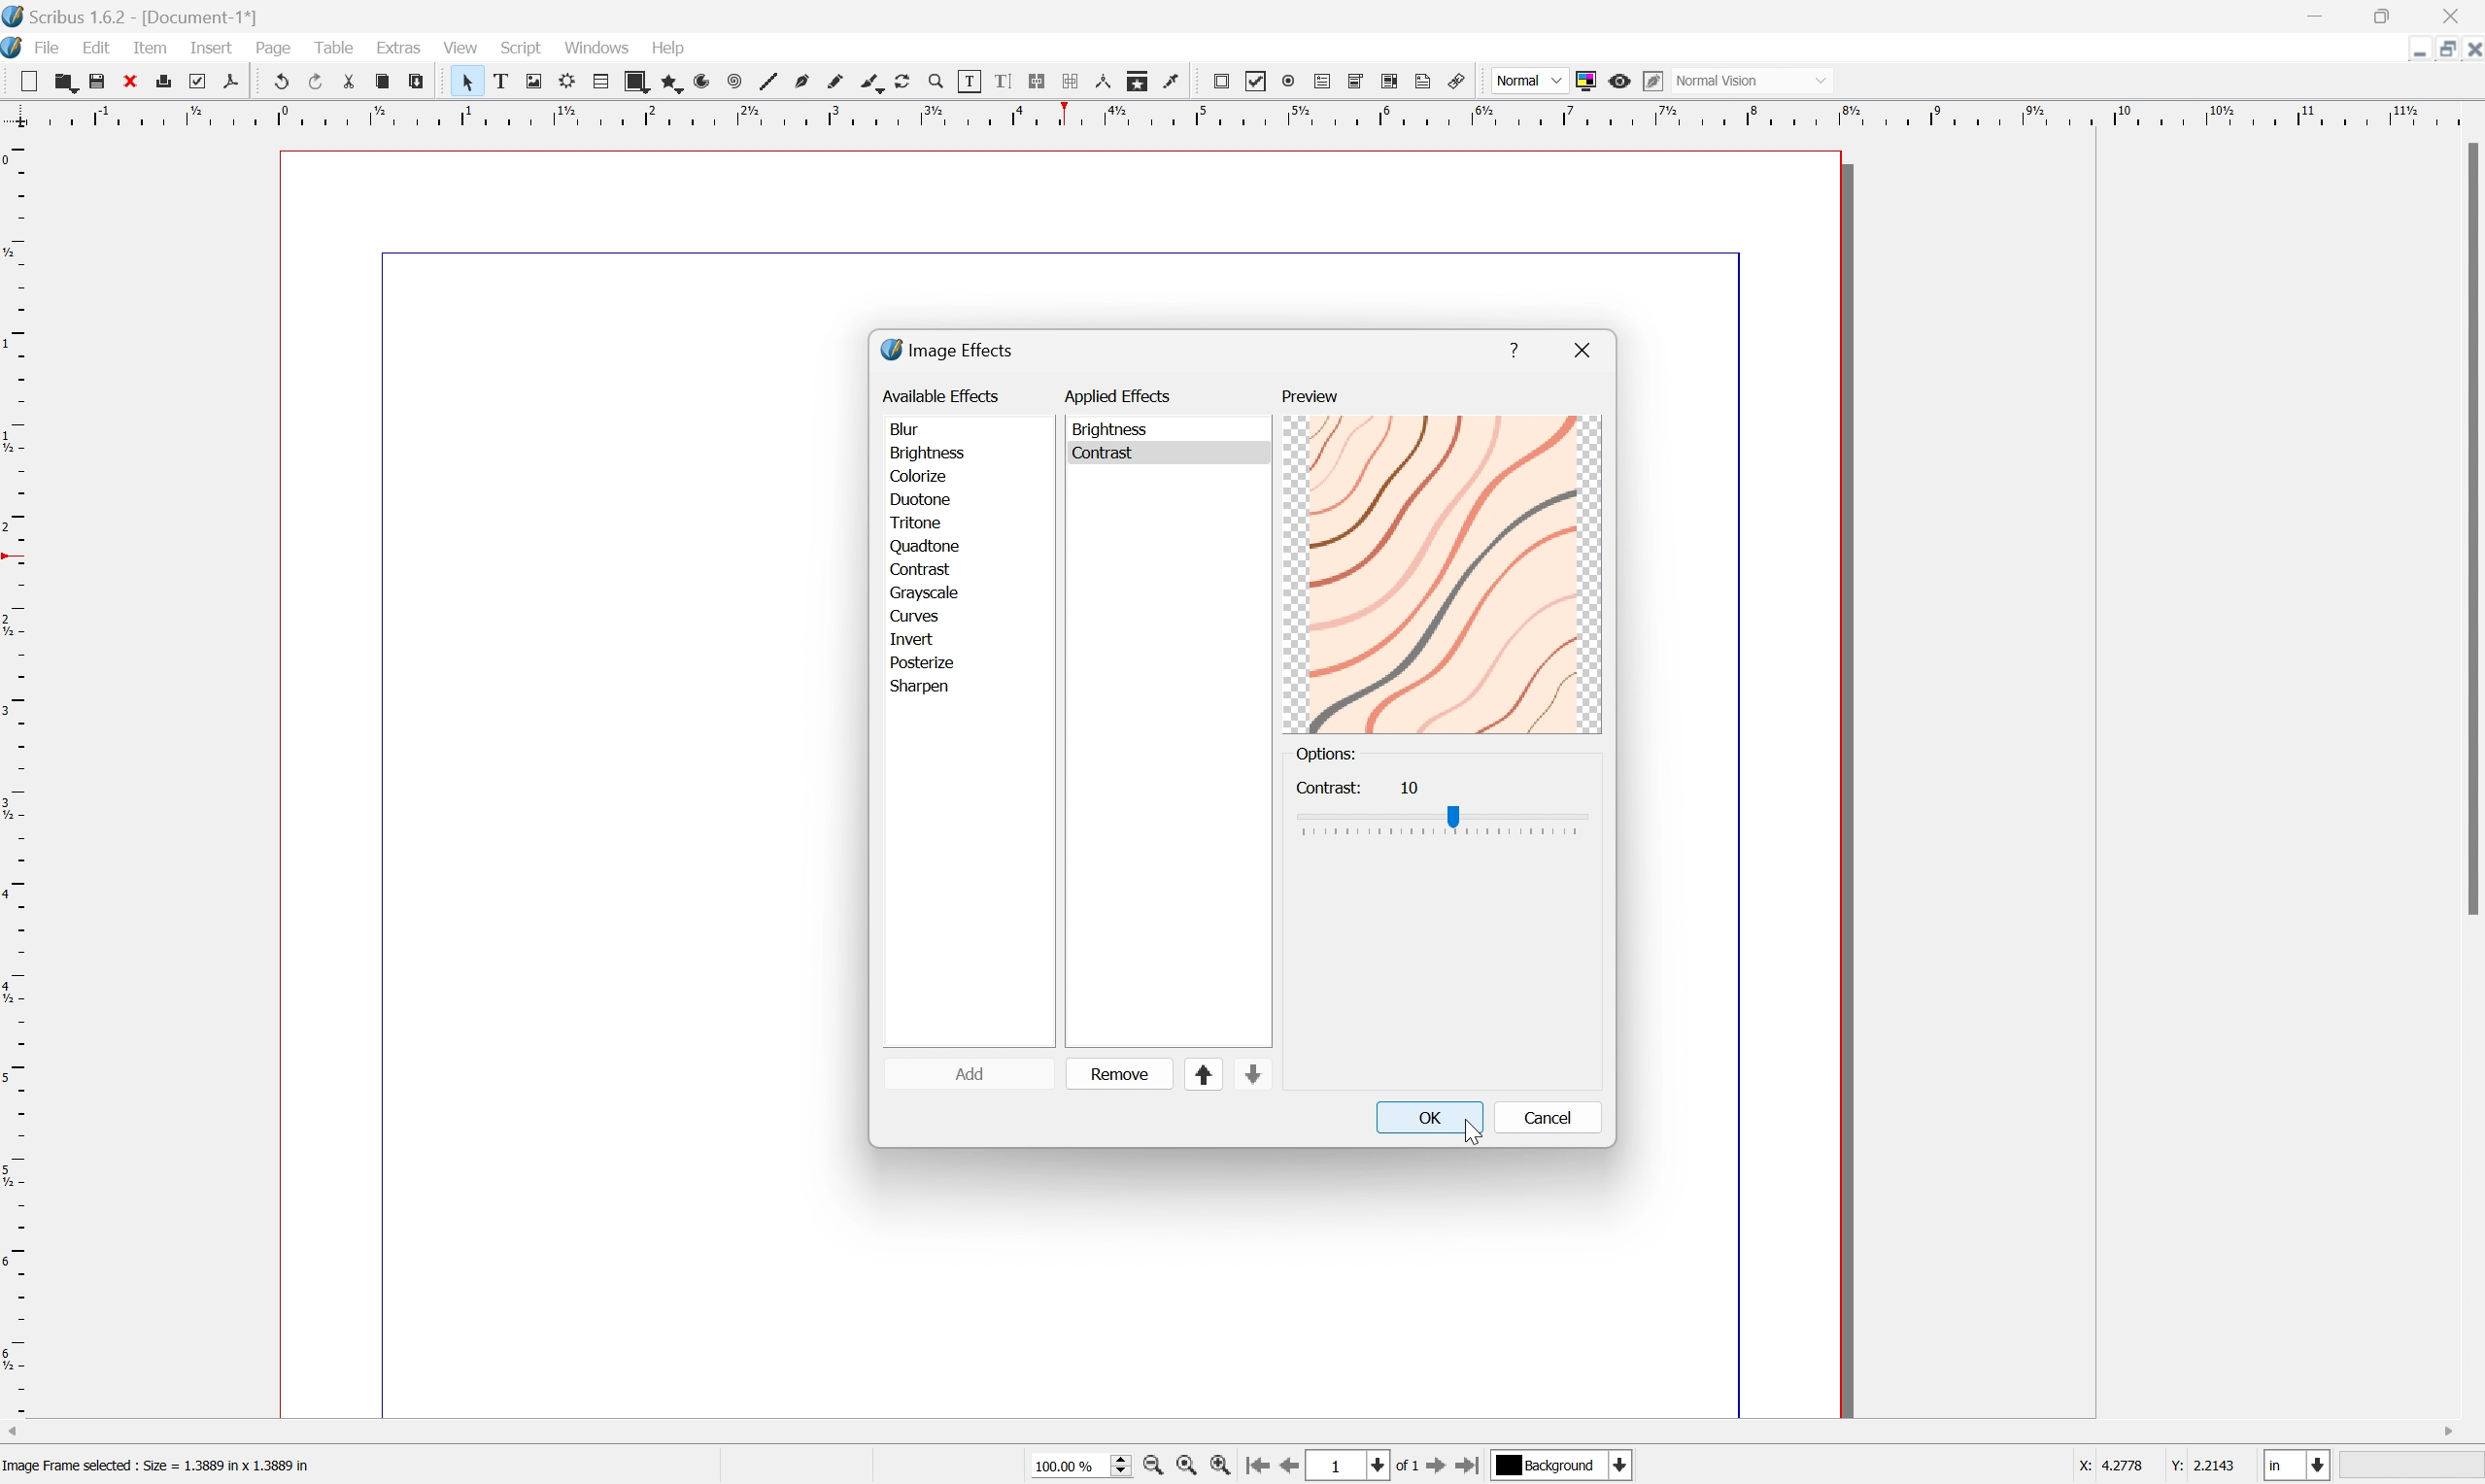  Describe the element at coordinates (910, 81) in the screenshot. I see `Rotate item` at that location.